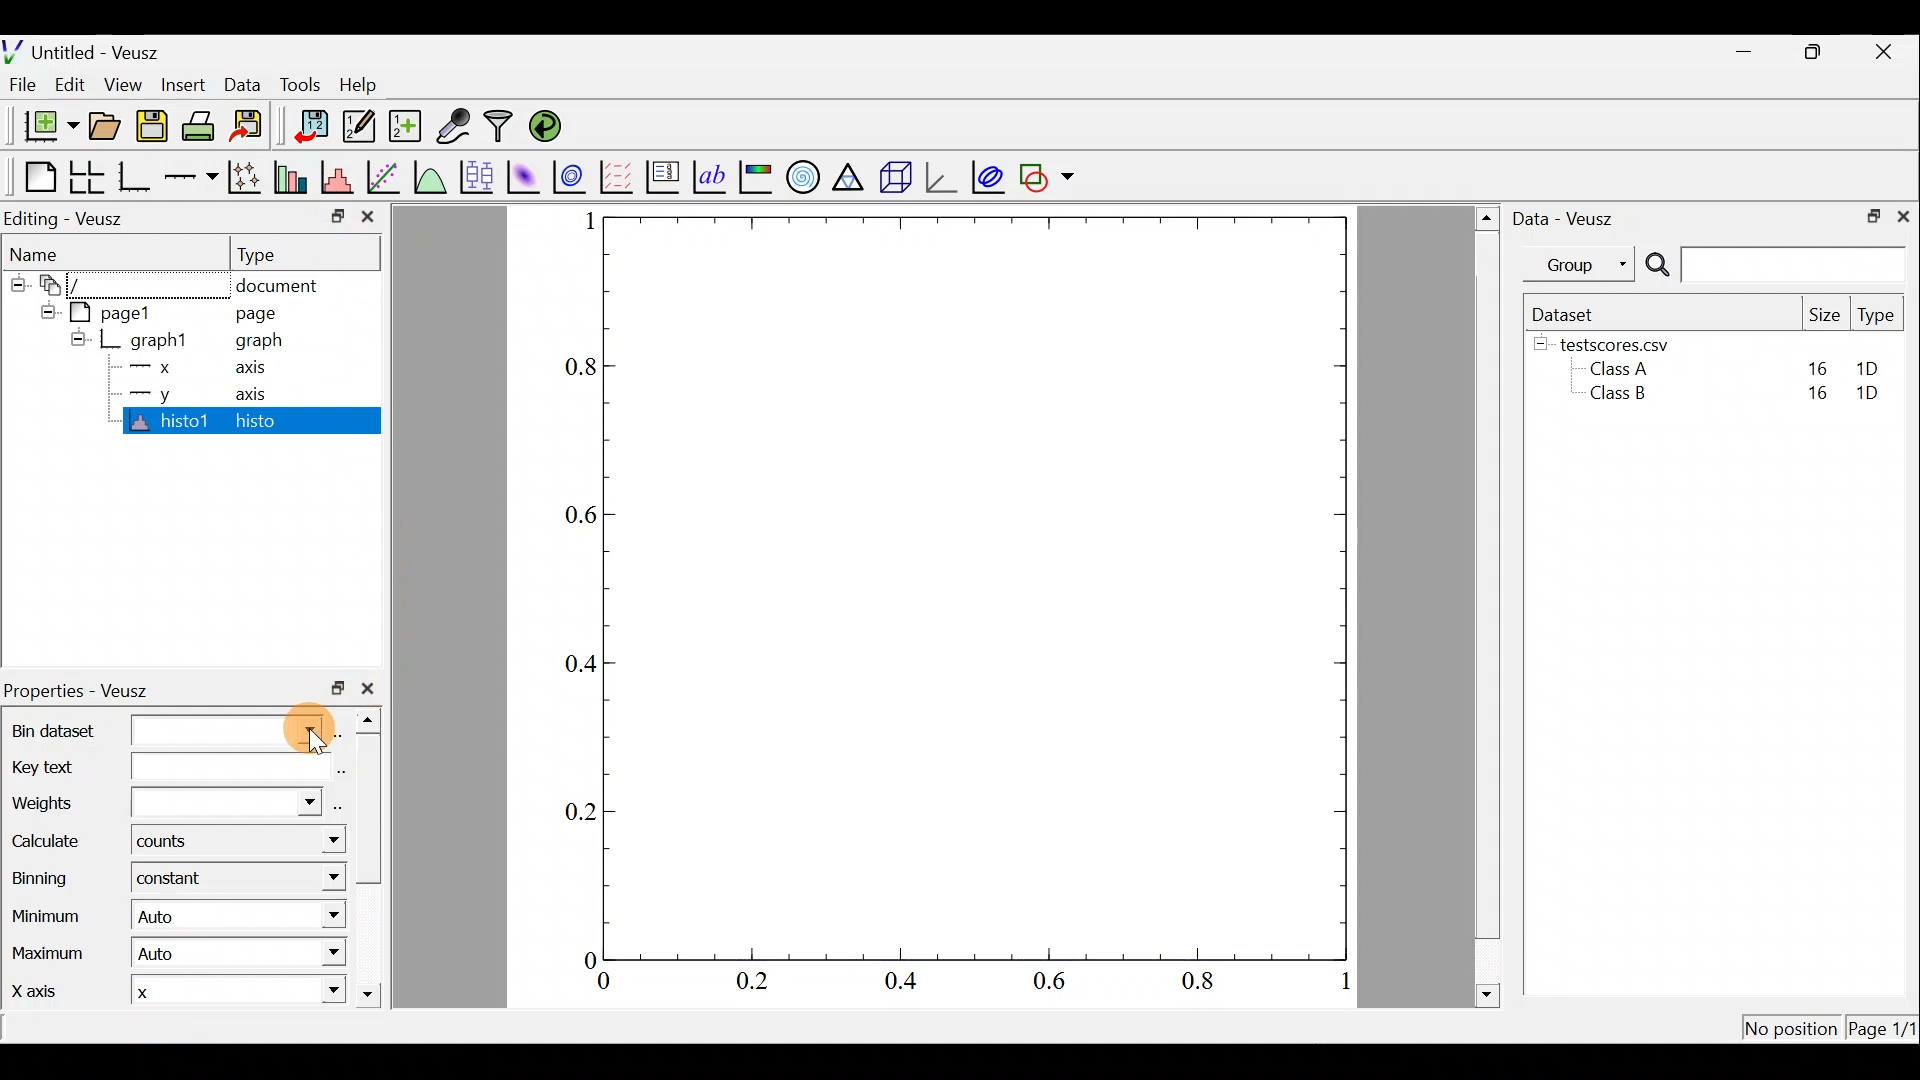  I want to click on Plot covariance ellipses, so click(988, 175).